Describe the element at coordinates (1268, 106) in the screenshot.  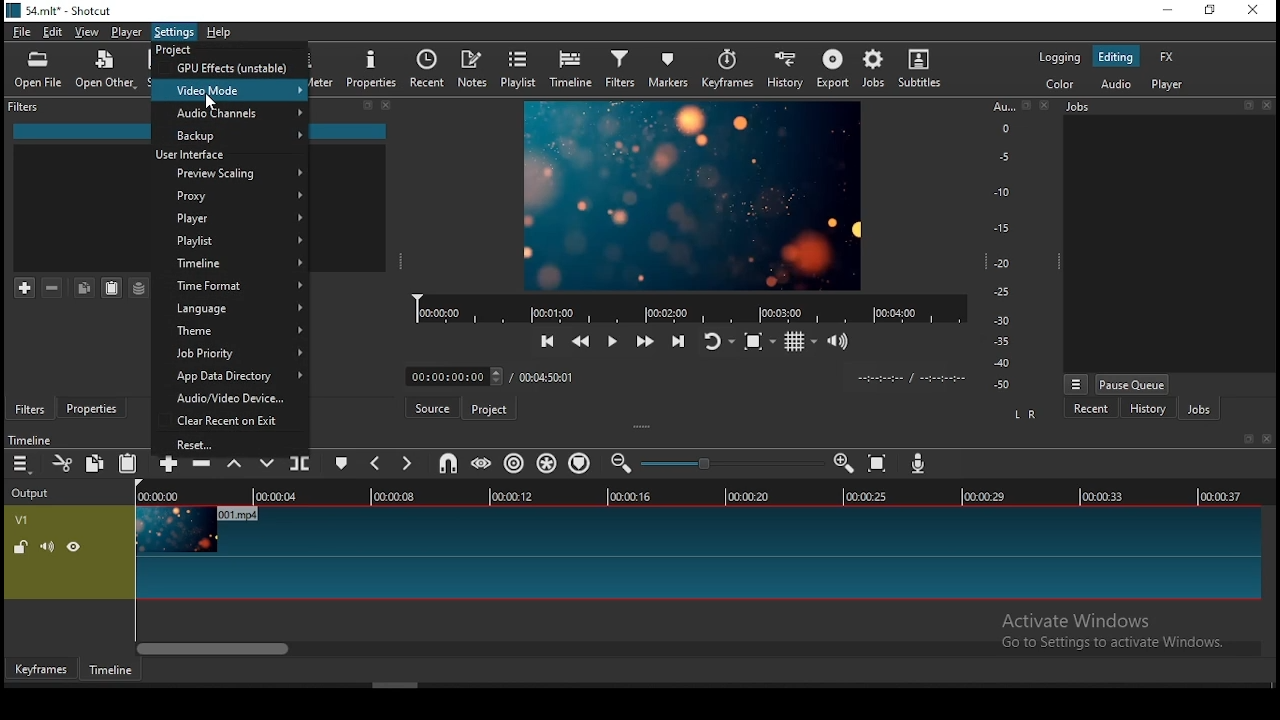
I see `close` at that location.